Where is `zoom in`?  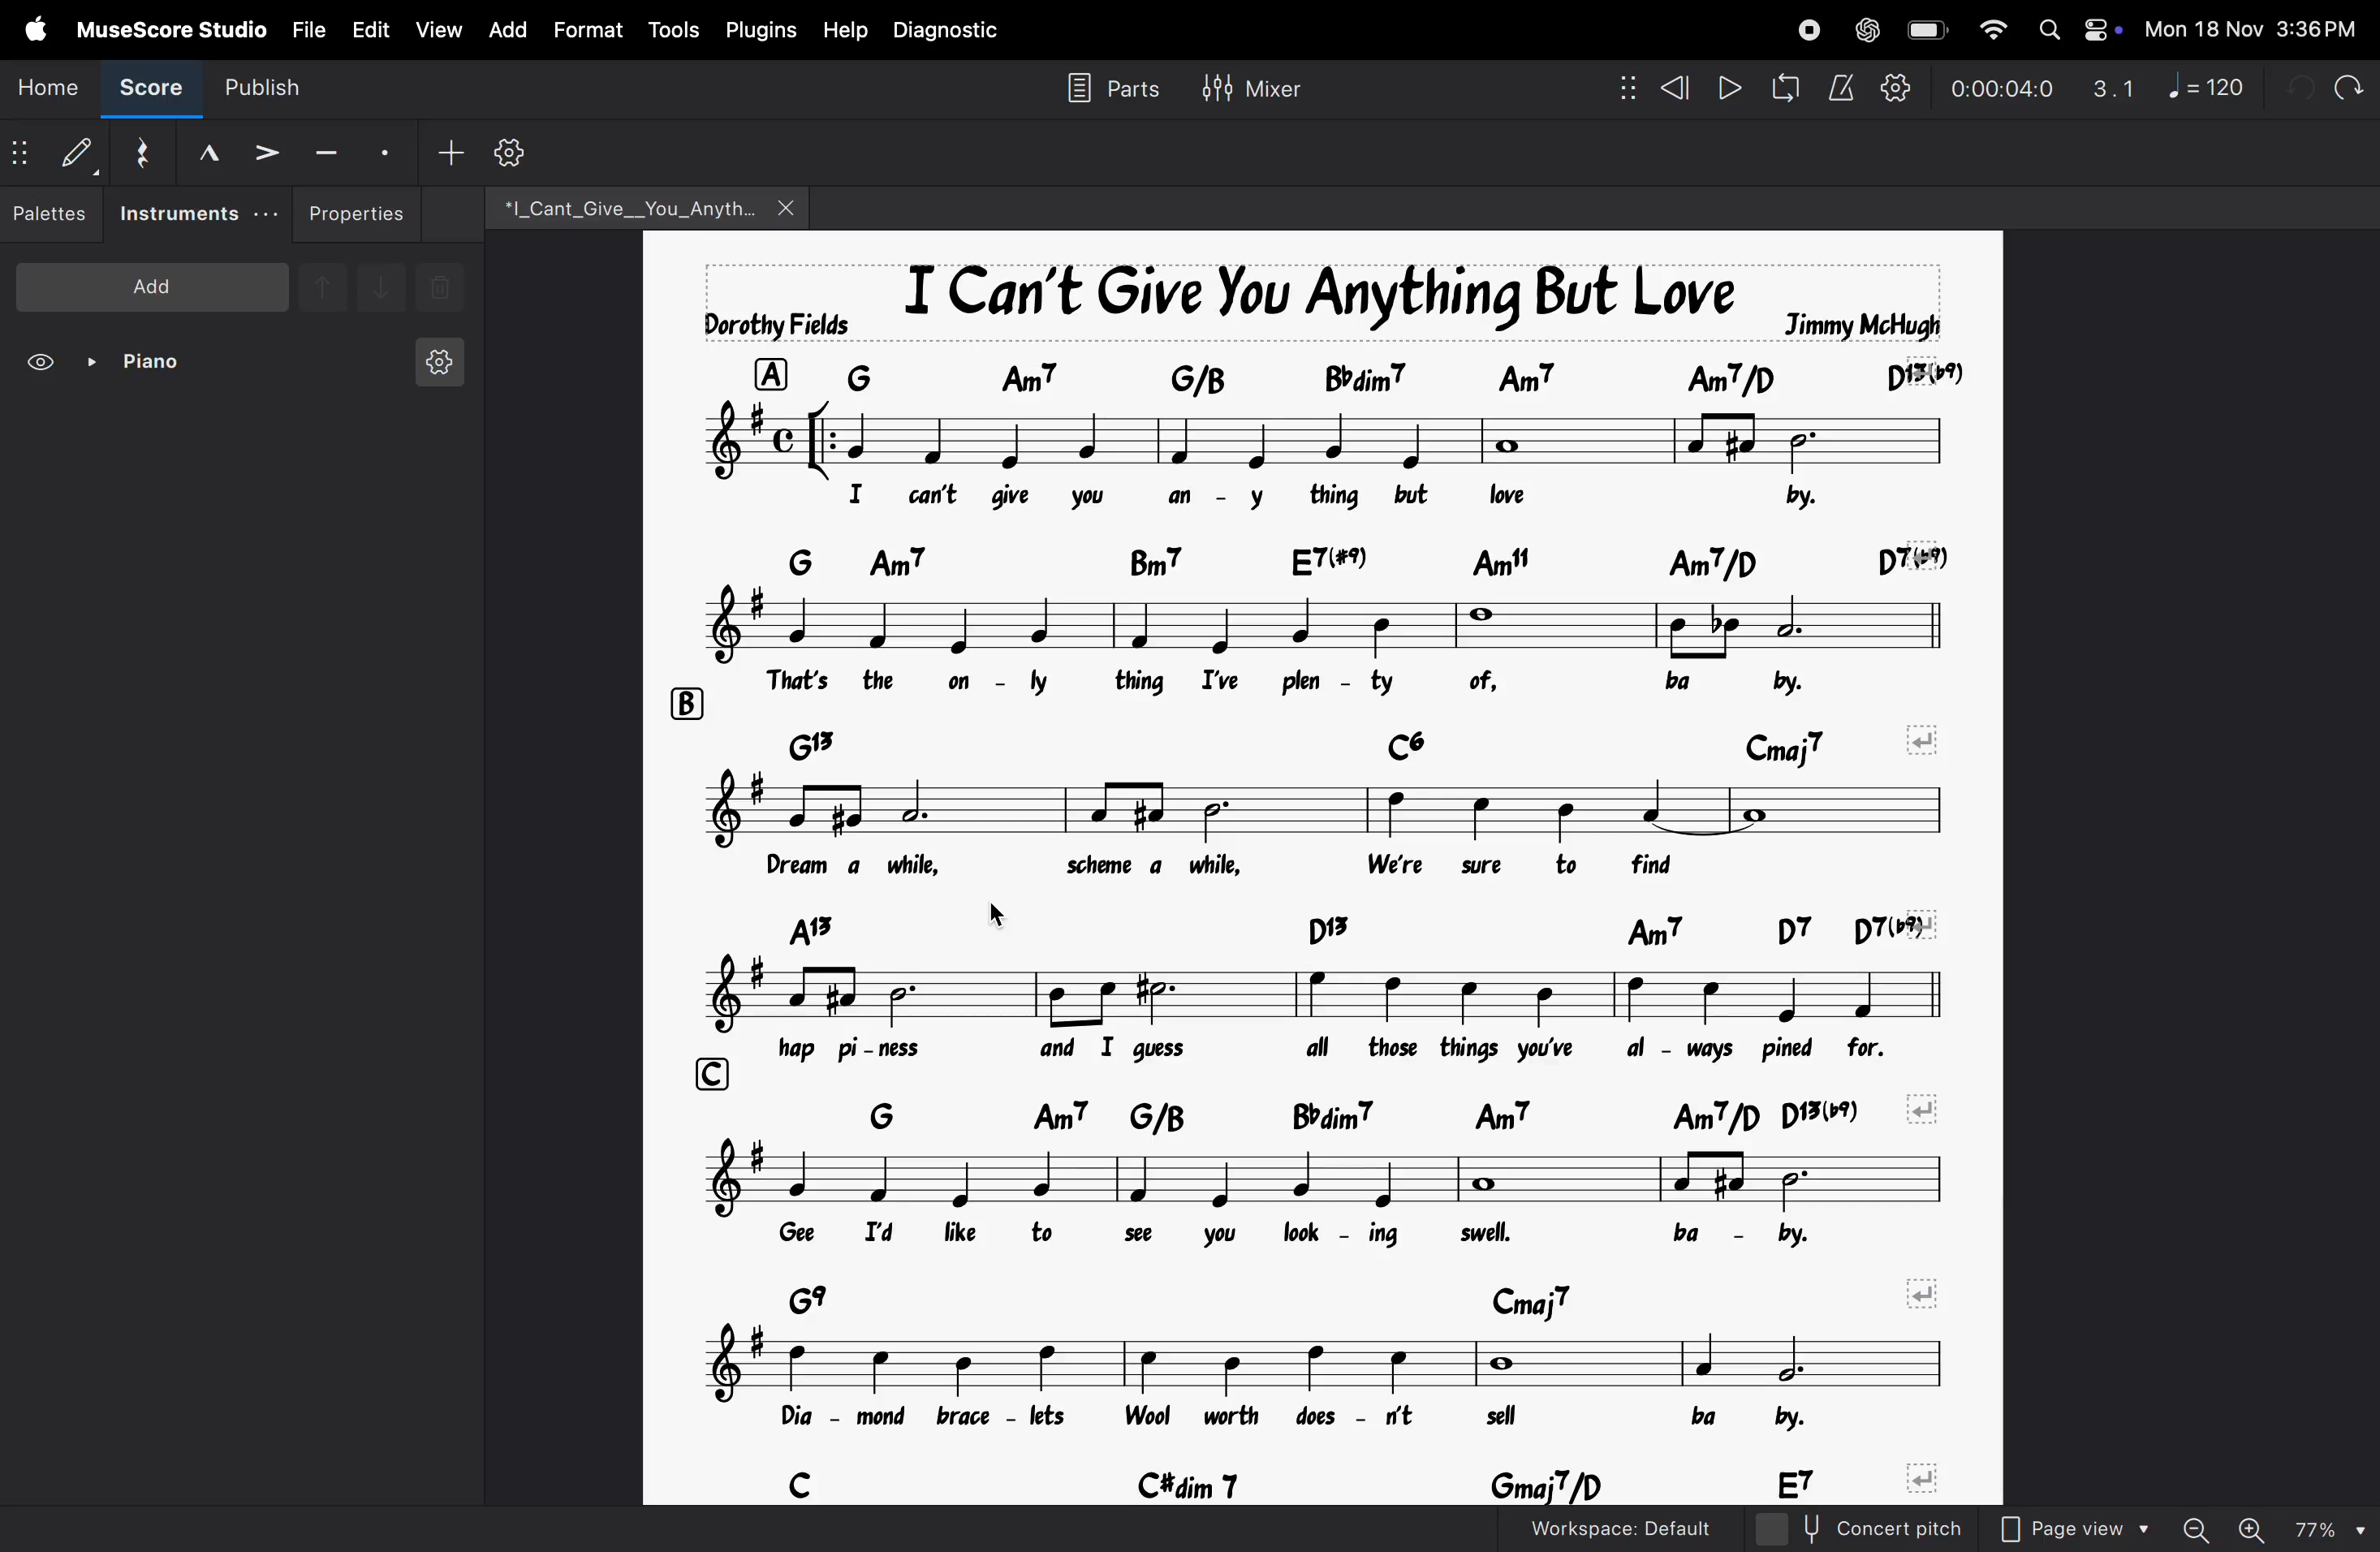 zoom in is located at coordinates (2251, 1527).